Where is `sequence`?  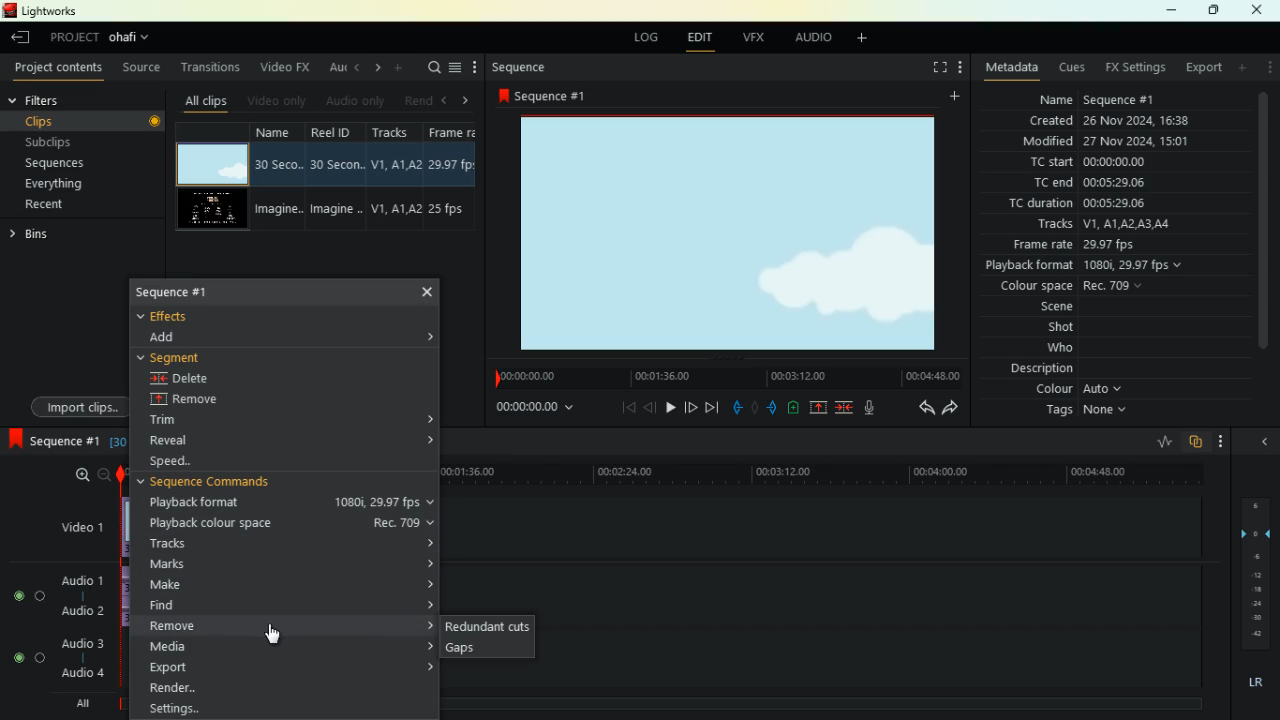 sequence is located at coordinates (519, 69).